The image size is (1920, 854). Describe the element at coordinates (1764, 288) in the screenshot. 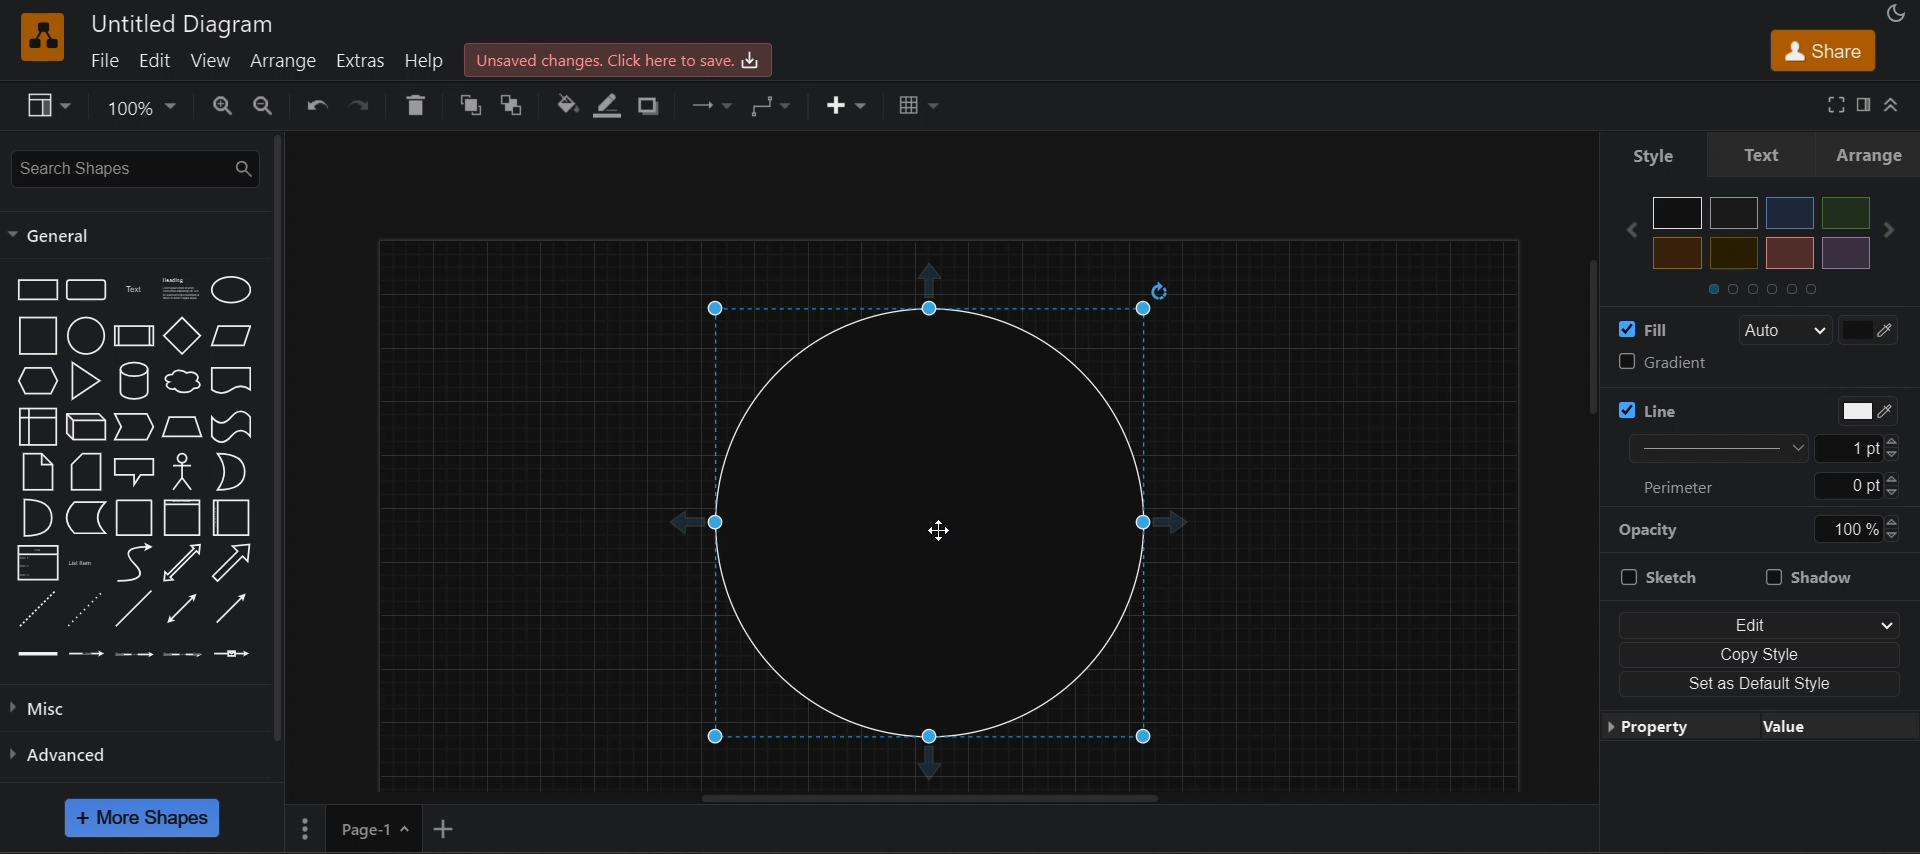

I see `sections` at that location.